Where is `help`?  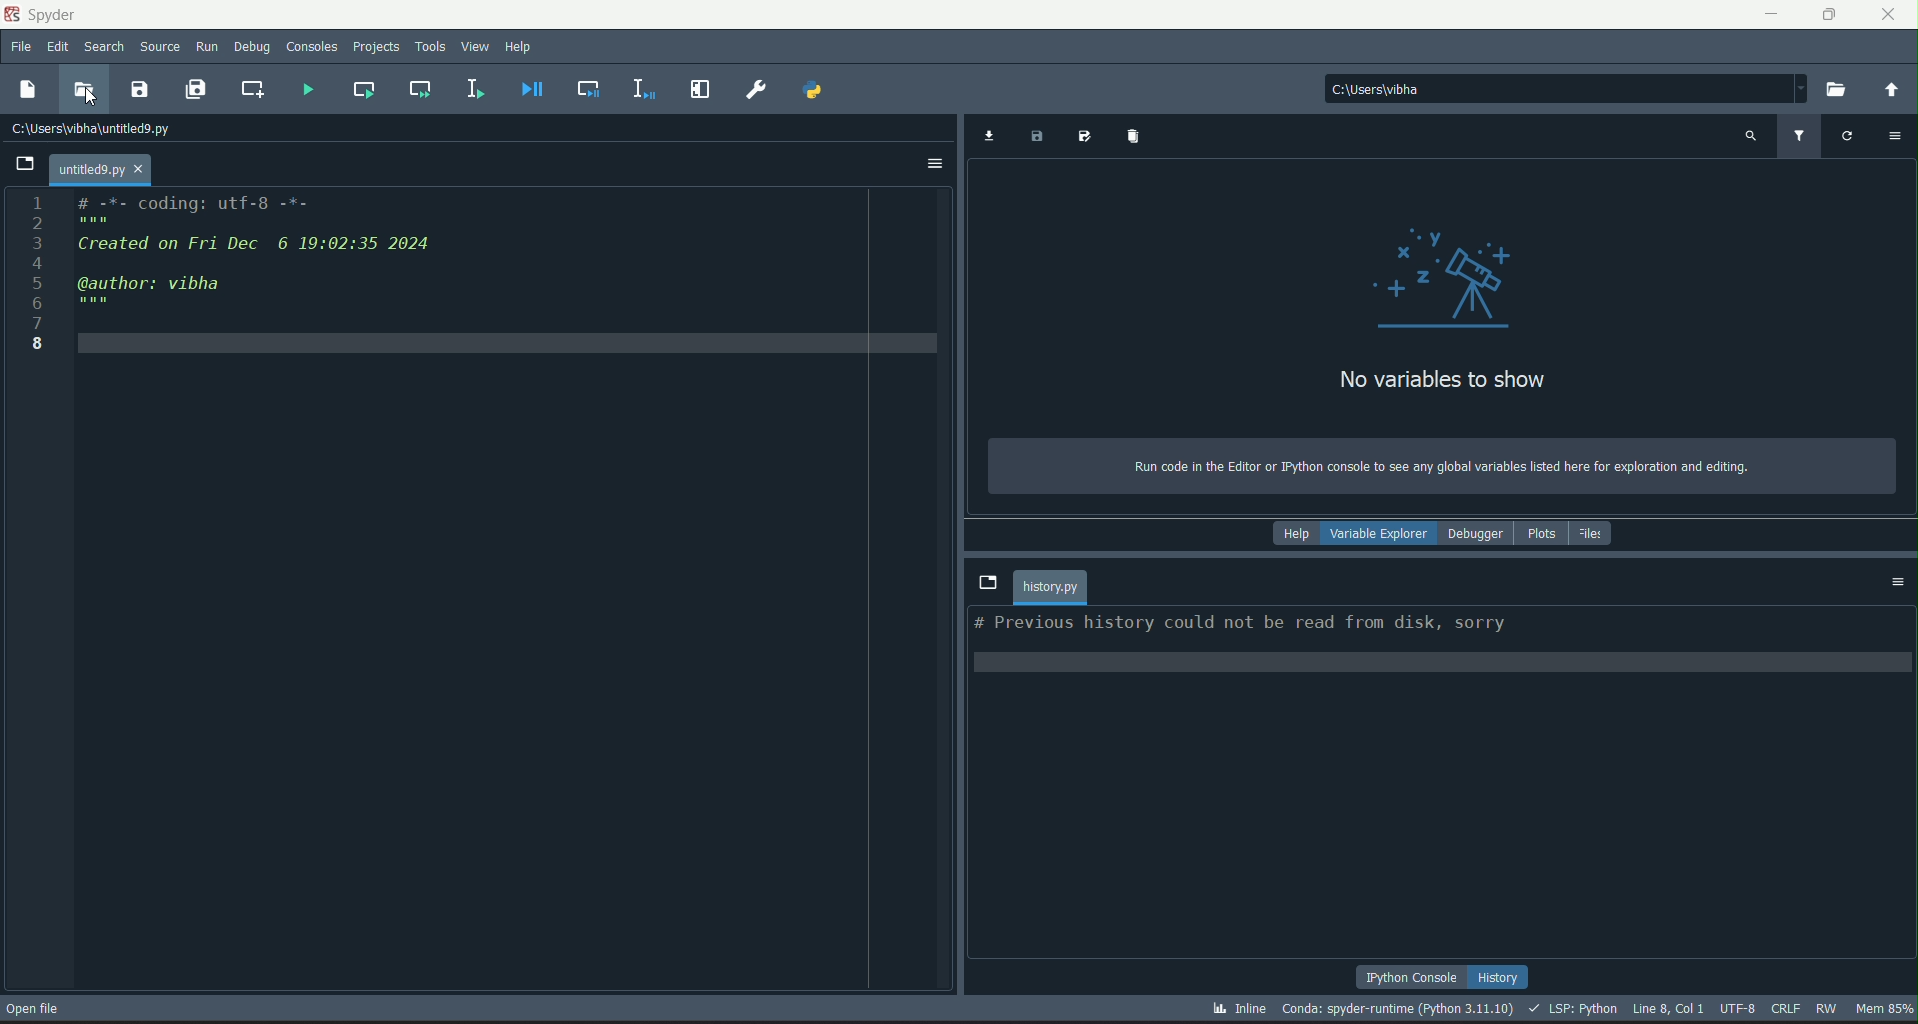
help is located at coordinates (1292, 534).